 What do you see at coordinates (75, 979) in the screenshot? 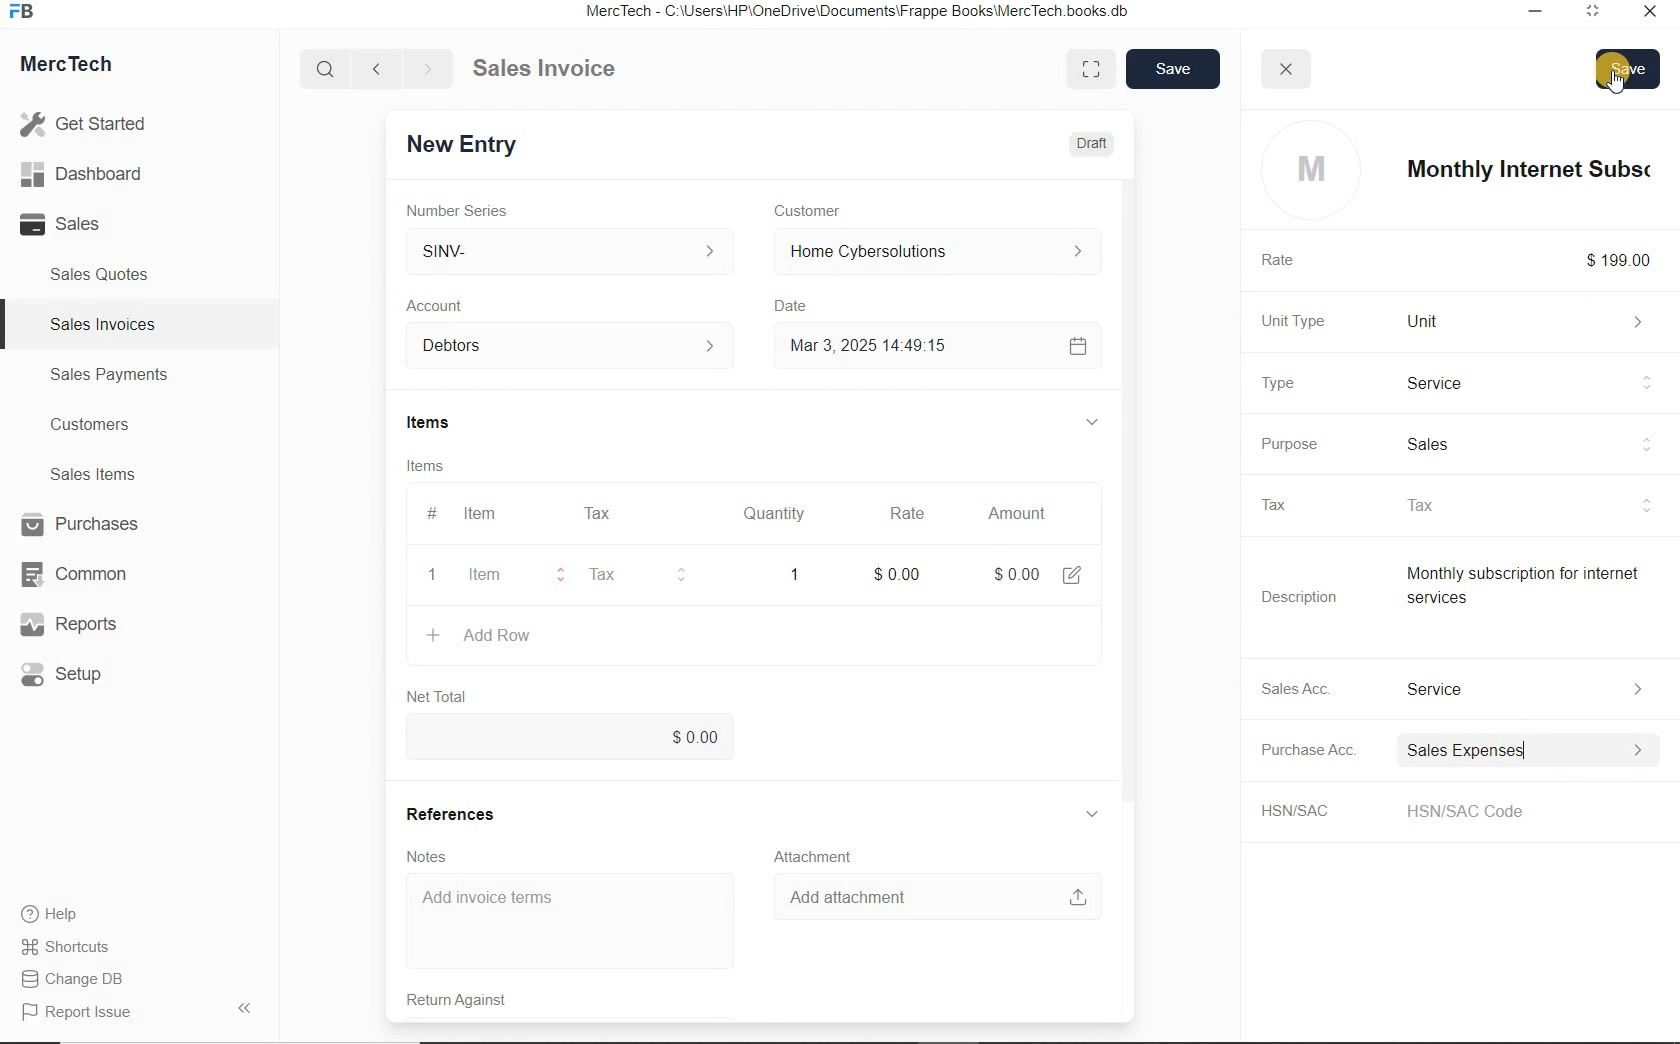
I see `Change DB` at bounding box center [75, 979].